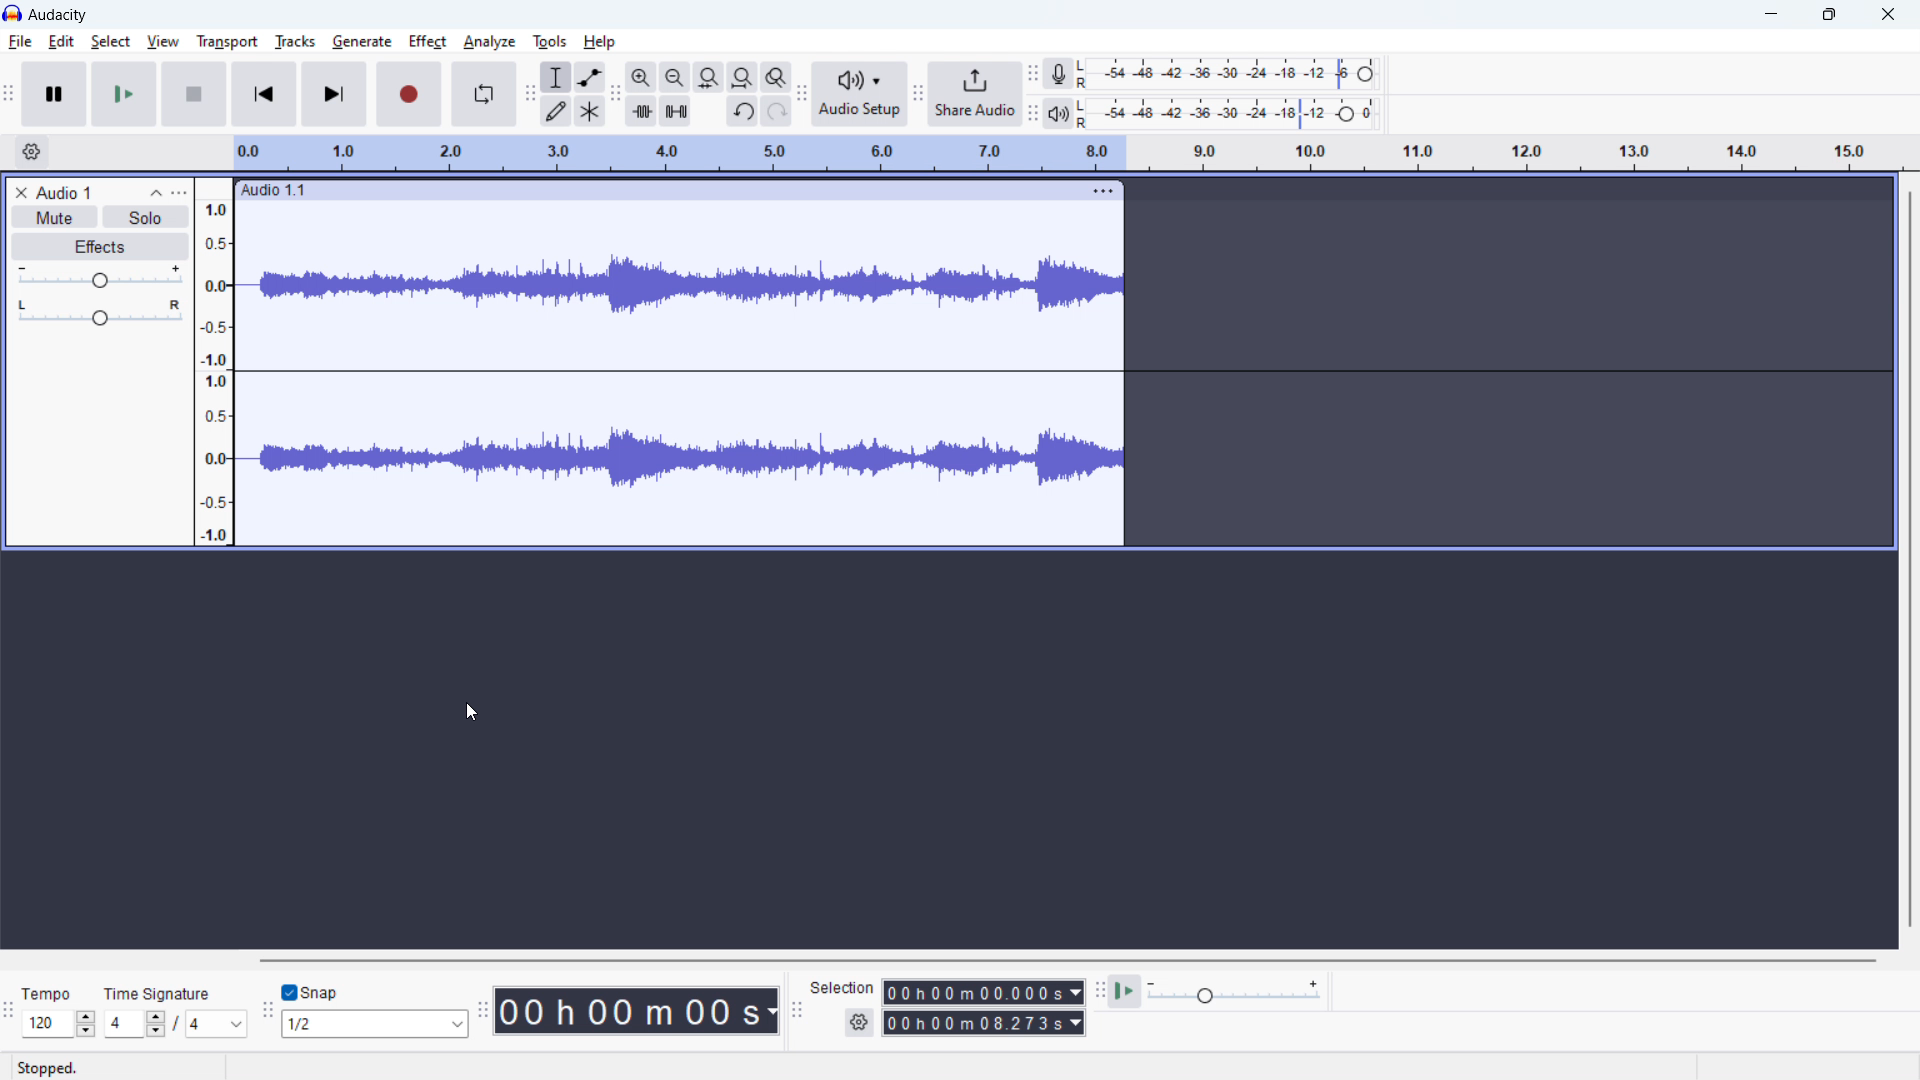 This screenshot has width=1920, height=1080. Describe the element at coordinates (641, 112) in the screenshot. I see `trim audio outside selection` at that location.